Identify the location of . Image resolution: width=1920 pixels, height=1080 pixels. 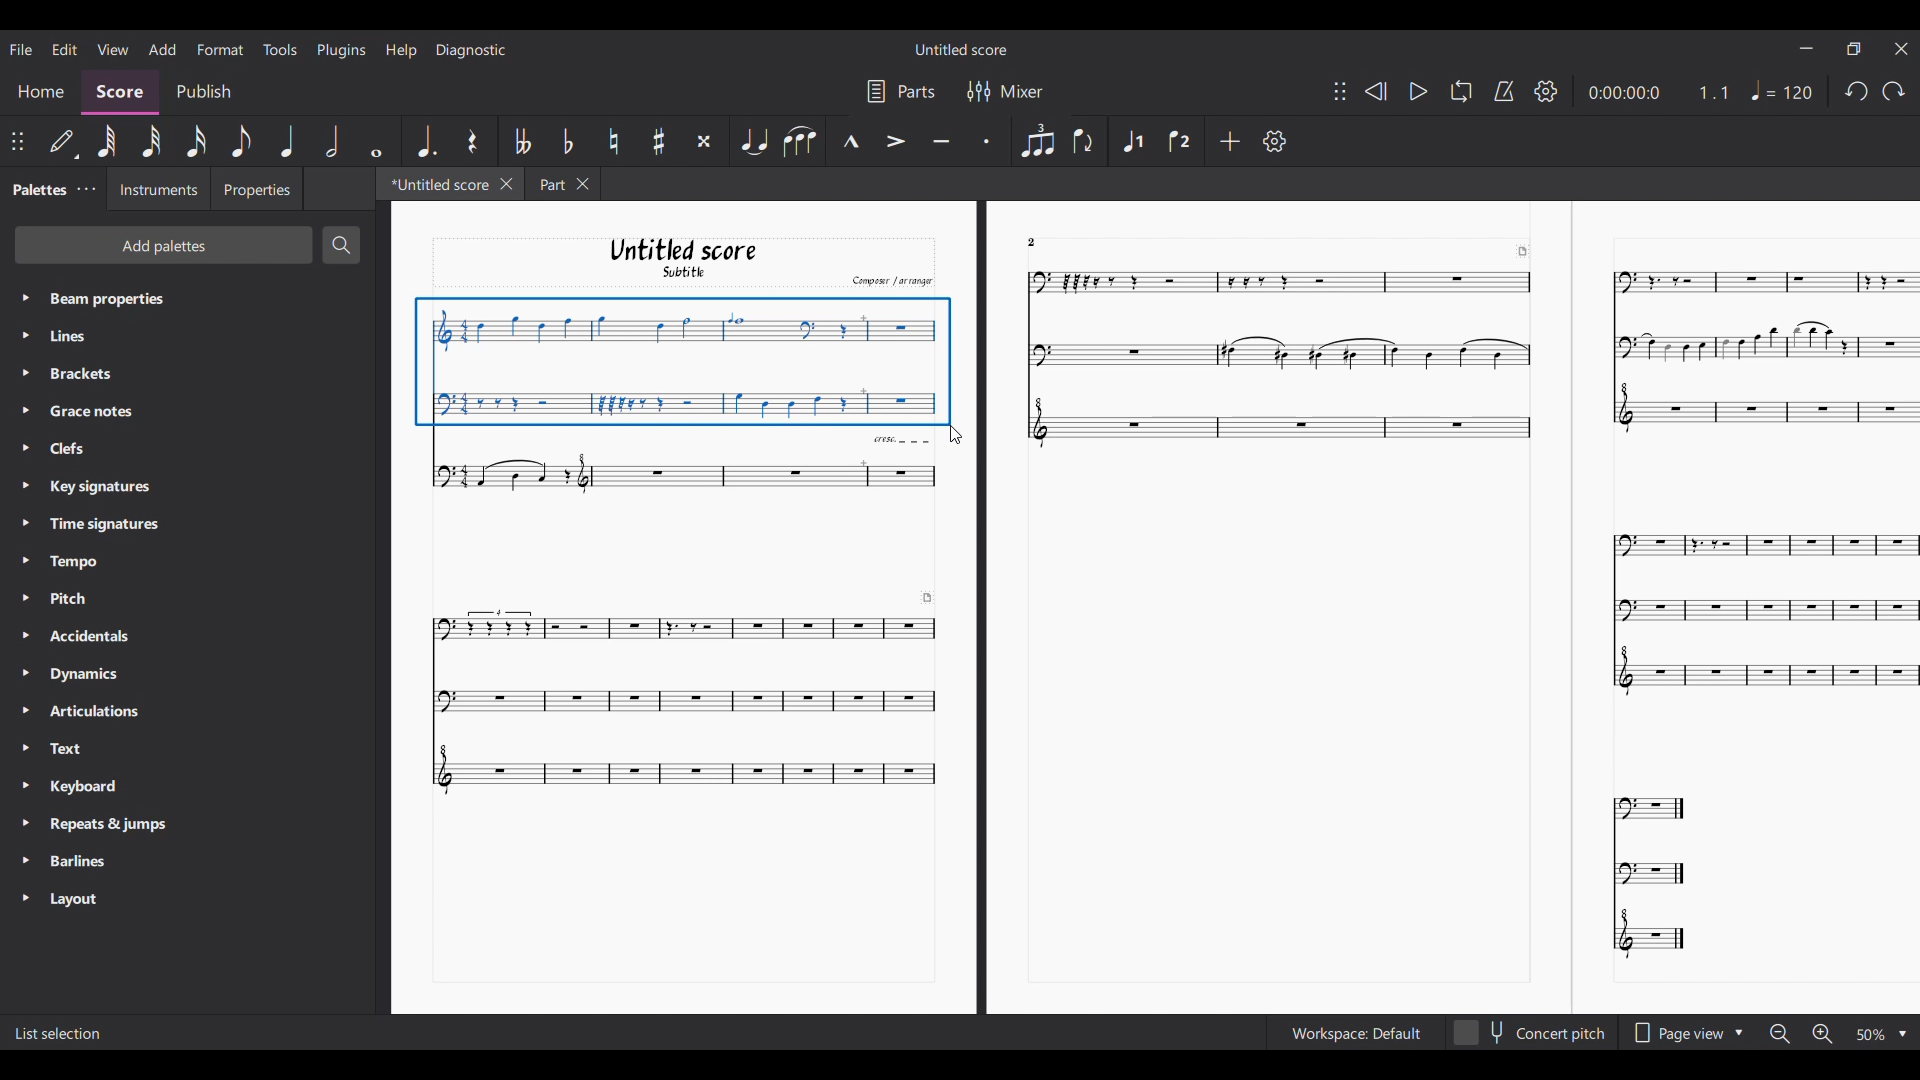
(1764, 280).